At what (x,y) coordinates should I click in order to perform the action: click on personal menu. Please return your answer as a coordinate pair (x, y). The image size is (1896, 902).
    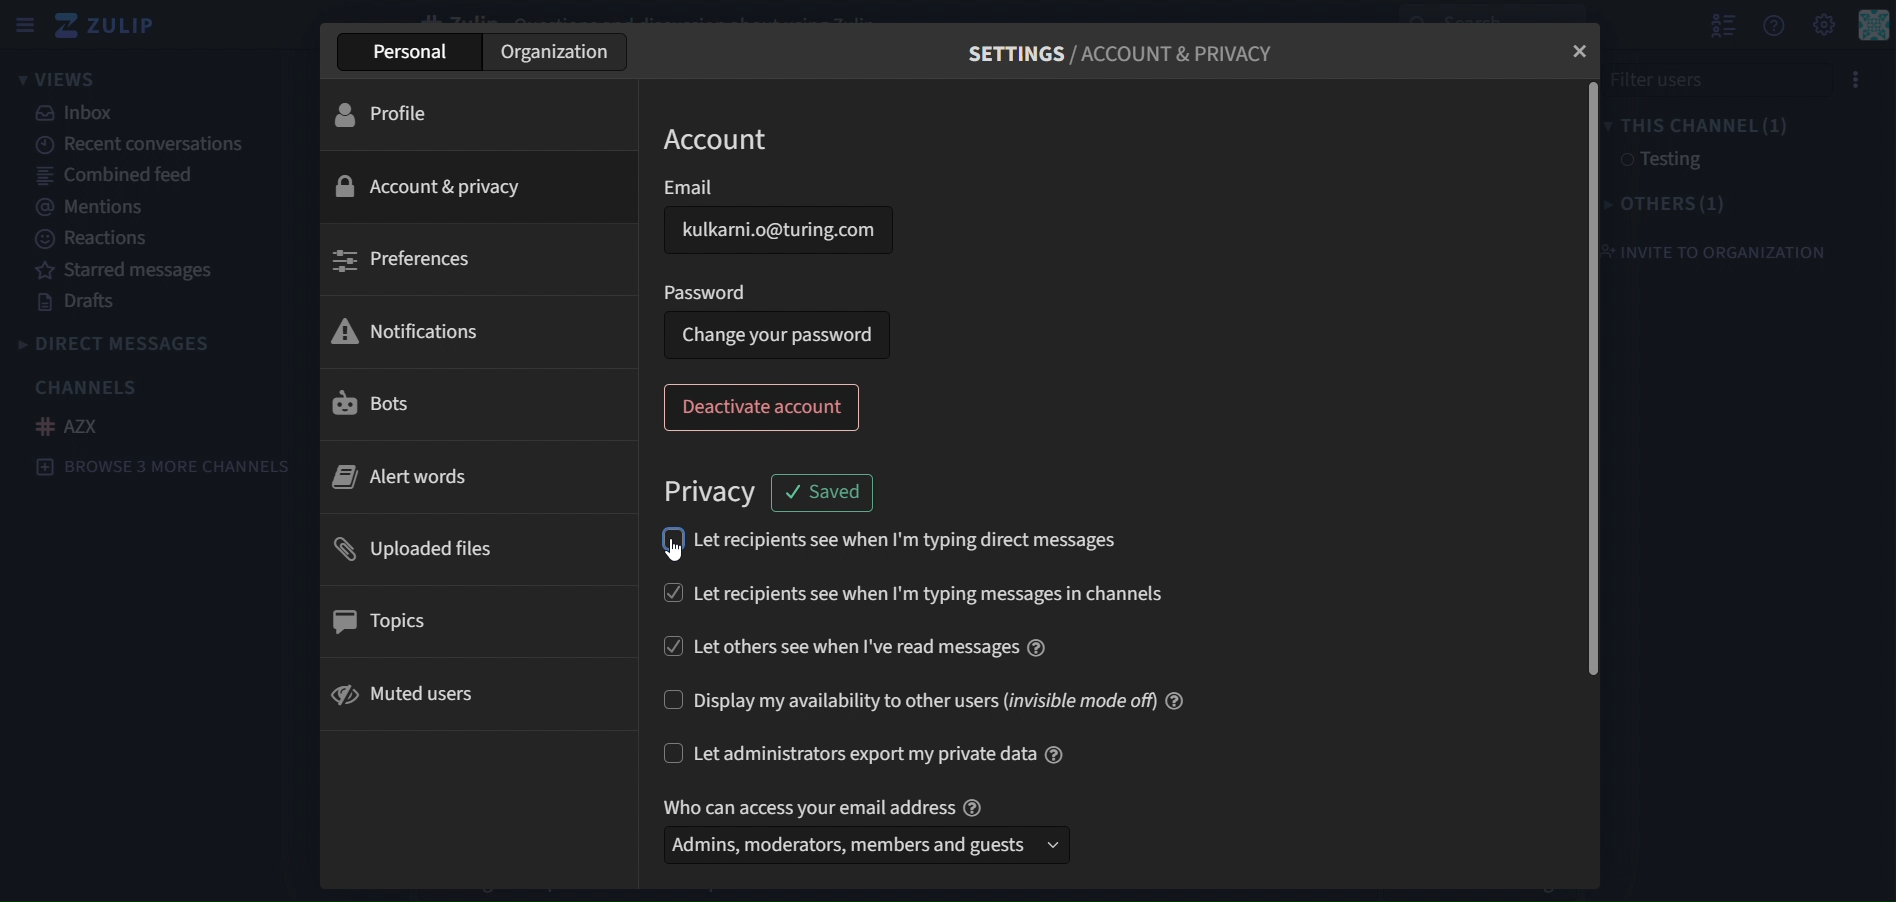
    Looking at the image, I should click on (1871, 26).